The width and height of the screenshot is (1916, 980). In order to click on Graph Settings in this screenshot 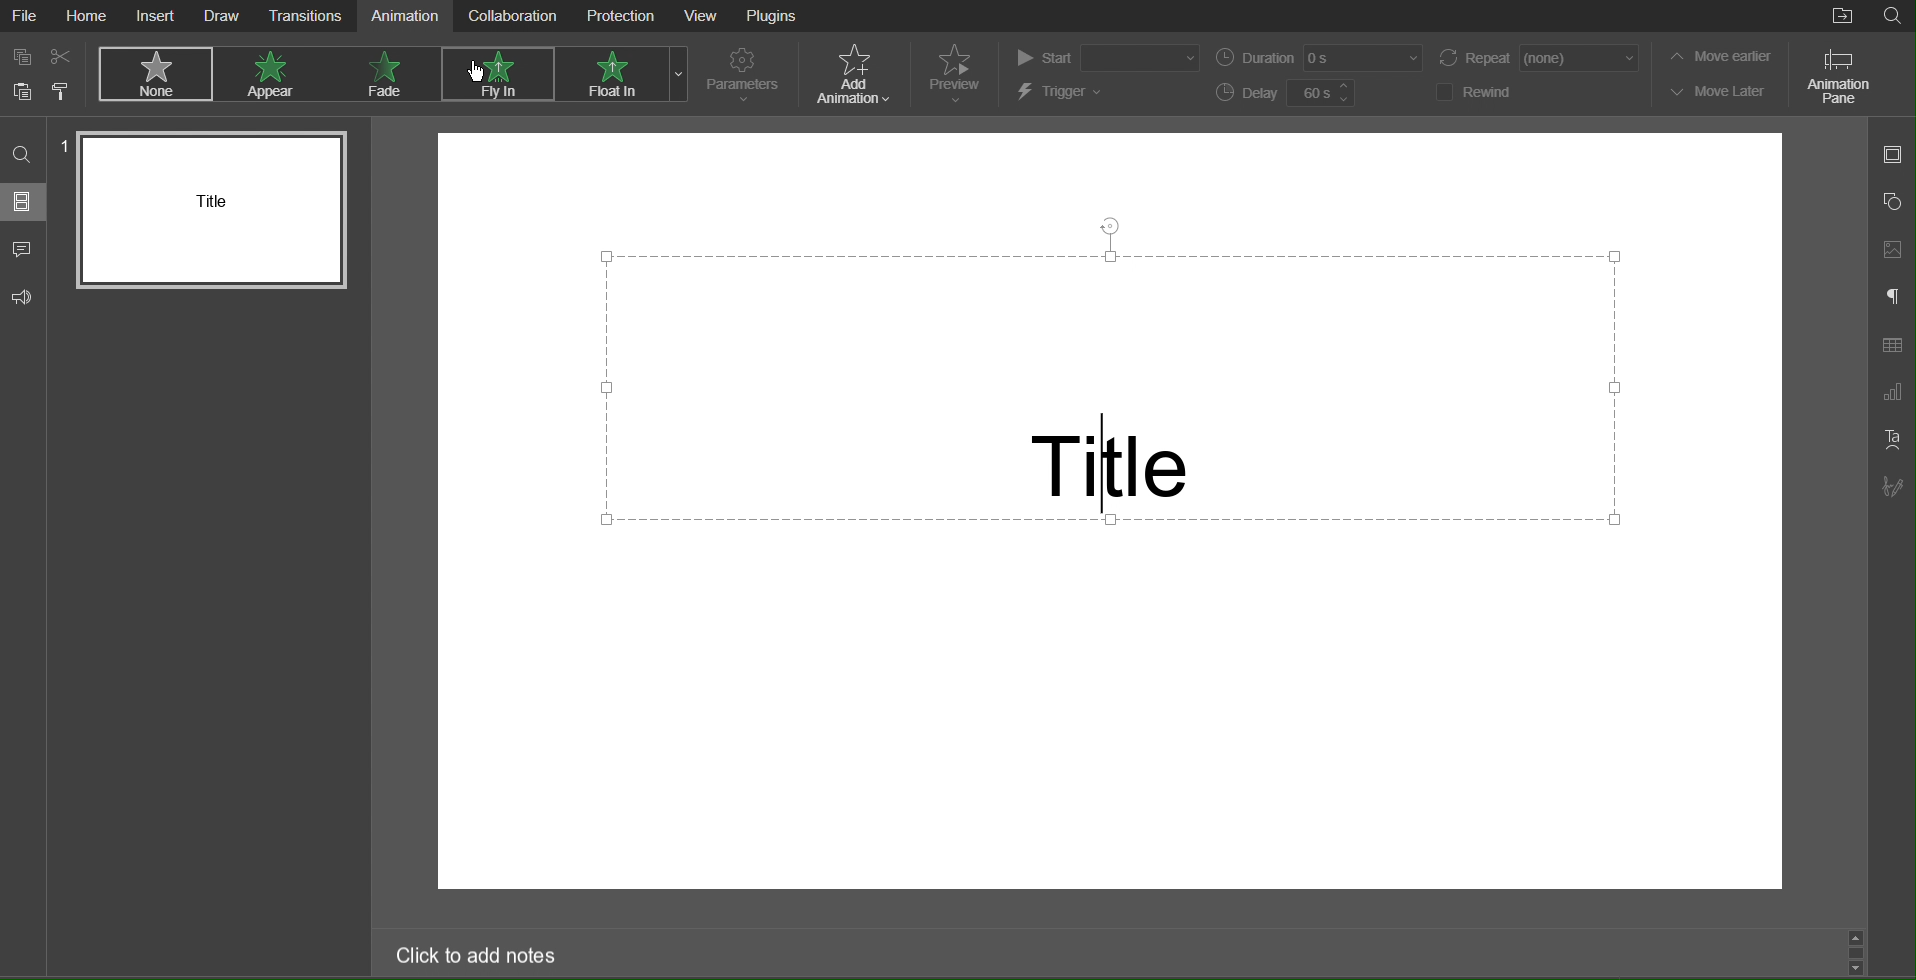, I will do `click(1893, 393)`.